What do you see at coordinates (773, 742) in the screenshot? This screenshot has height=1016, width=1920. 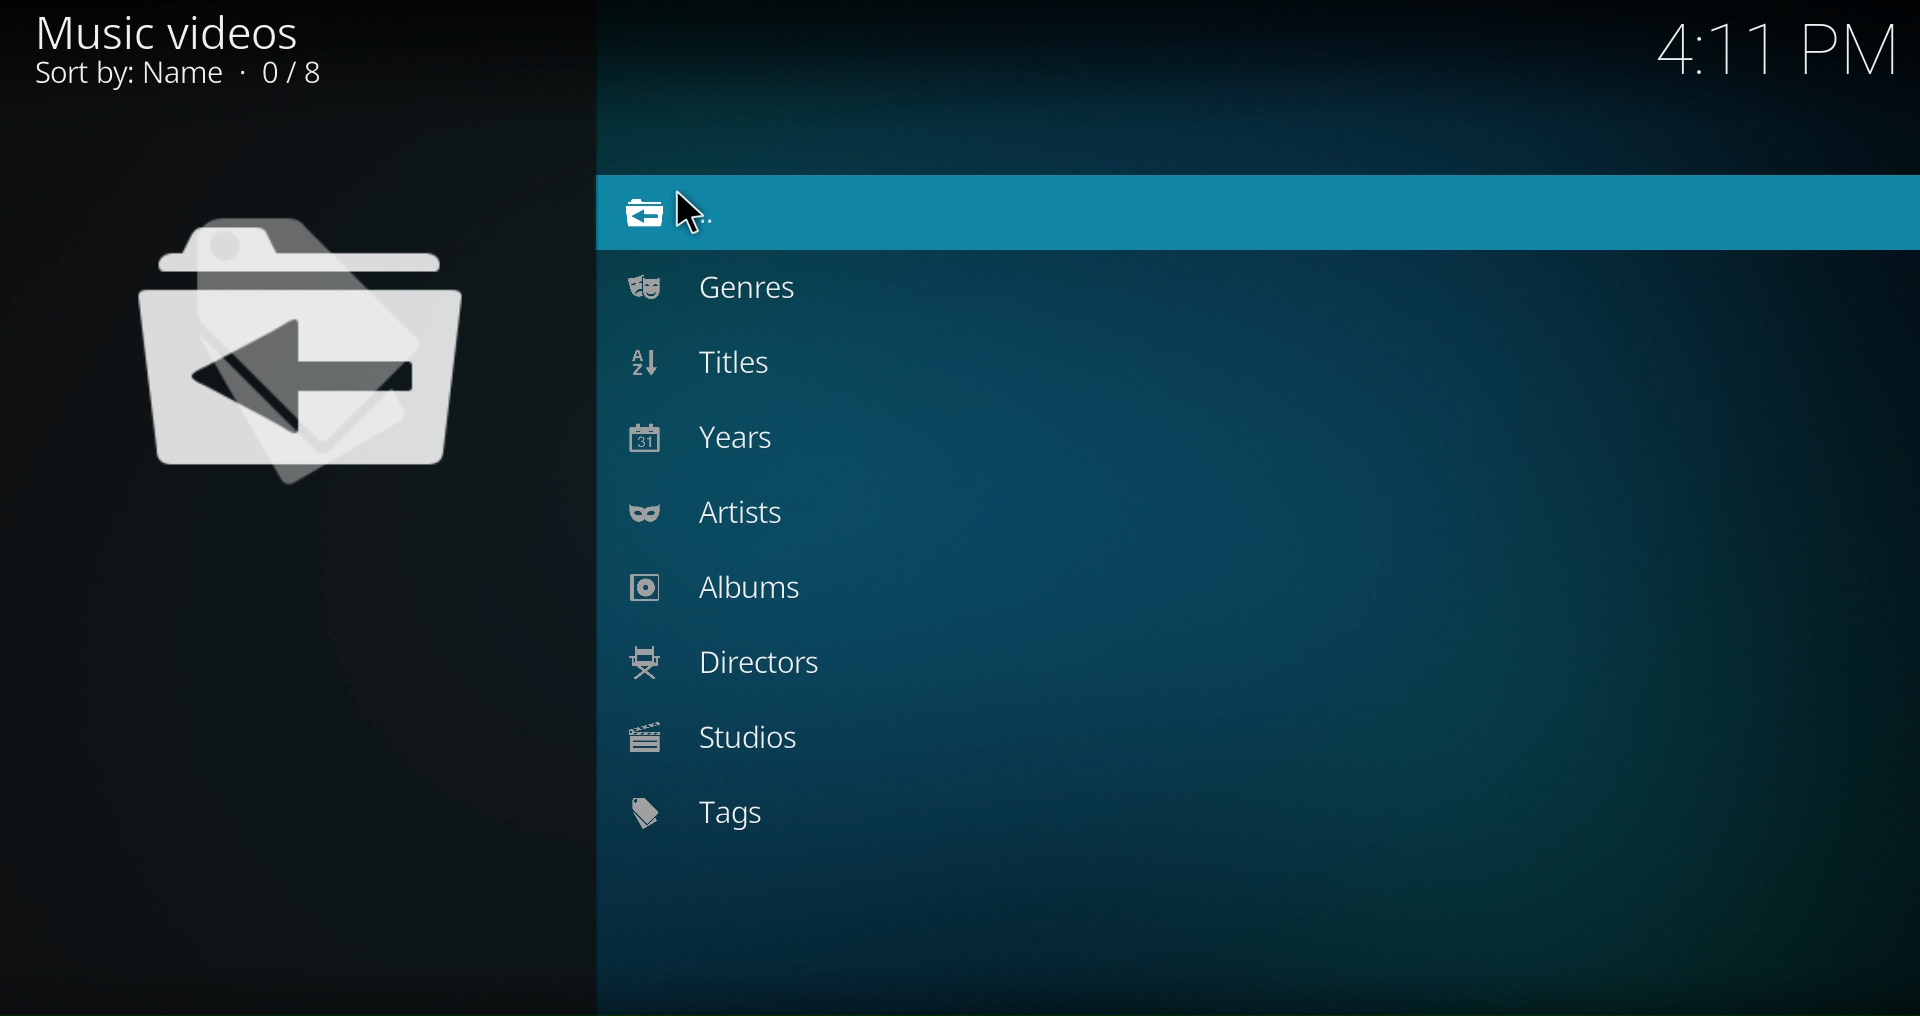 I see `Studios` at bounding box center [773, 742].